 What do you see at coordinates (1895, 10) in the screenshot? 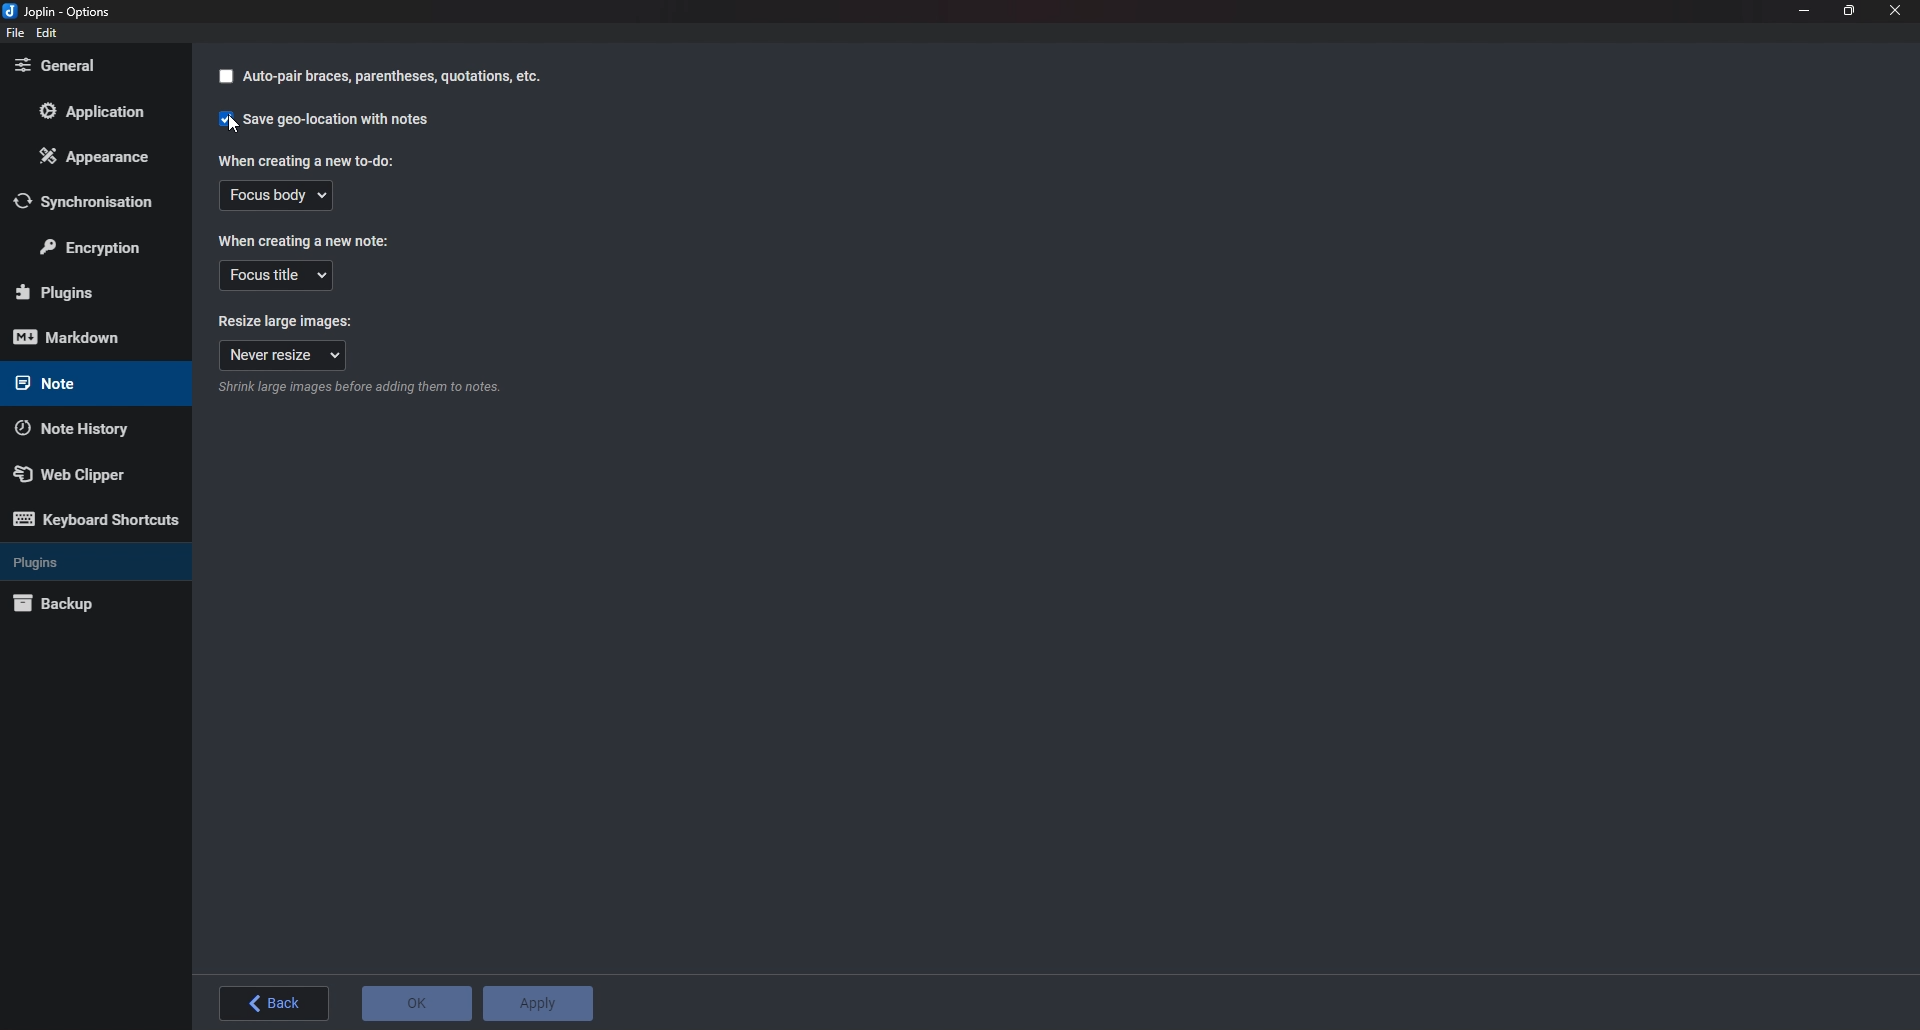
I see `close` at bounding box center [1895, 10].